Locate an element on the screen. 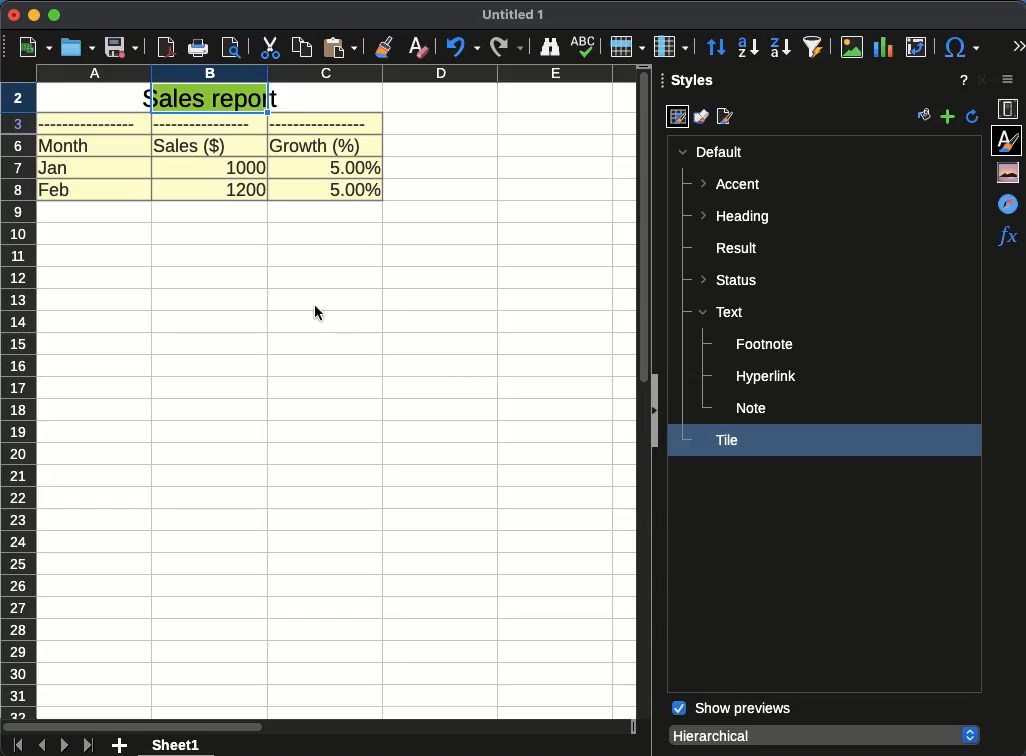 This screenshot has height=756, width=1026. status is located at coordinates (732, 278).